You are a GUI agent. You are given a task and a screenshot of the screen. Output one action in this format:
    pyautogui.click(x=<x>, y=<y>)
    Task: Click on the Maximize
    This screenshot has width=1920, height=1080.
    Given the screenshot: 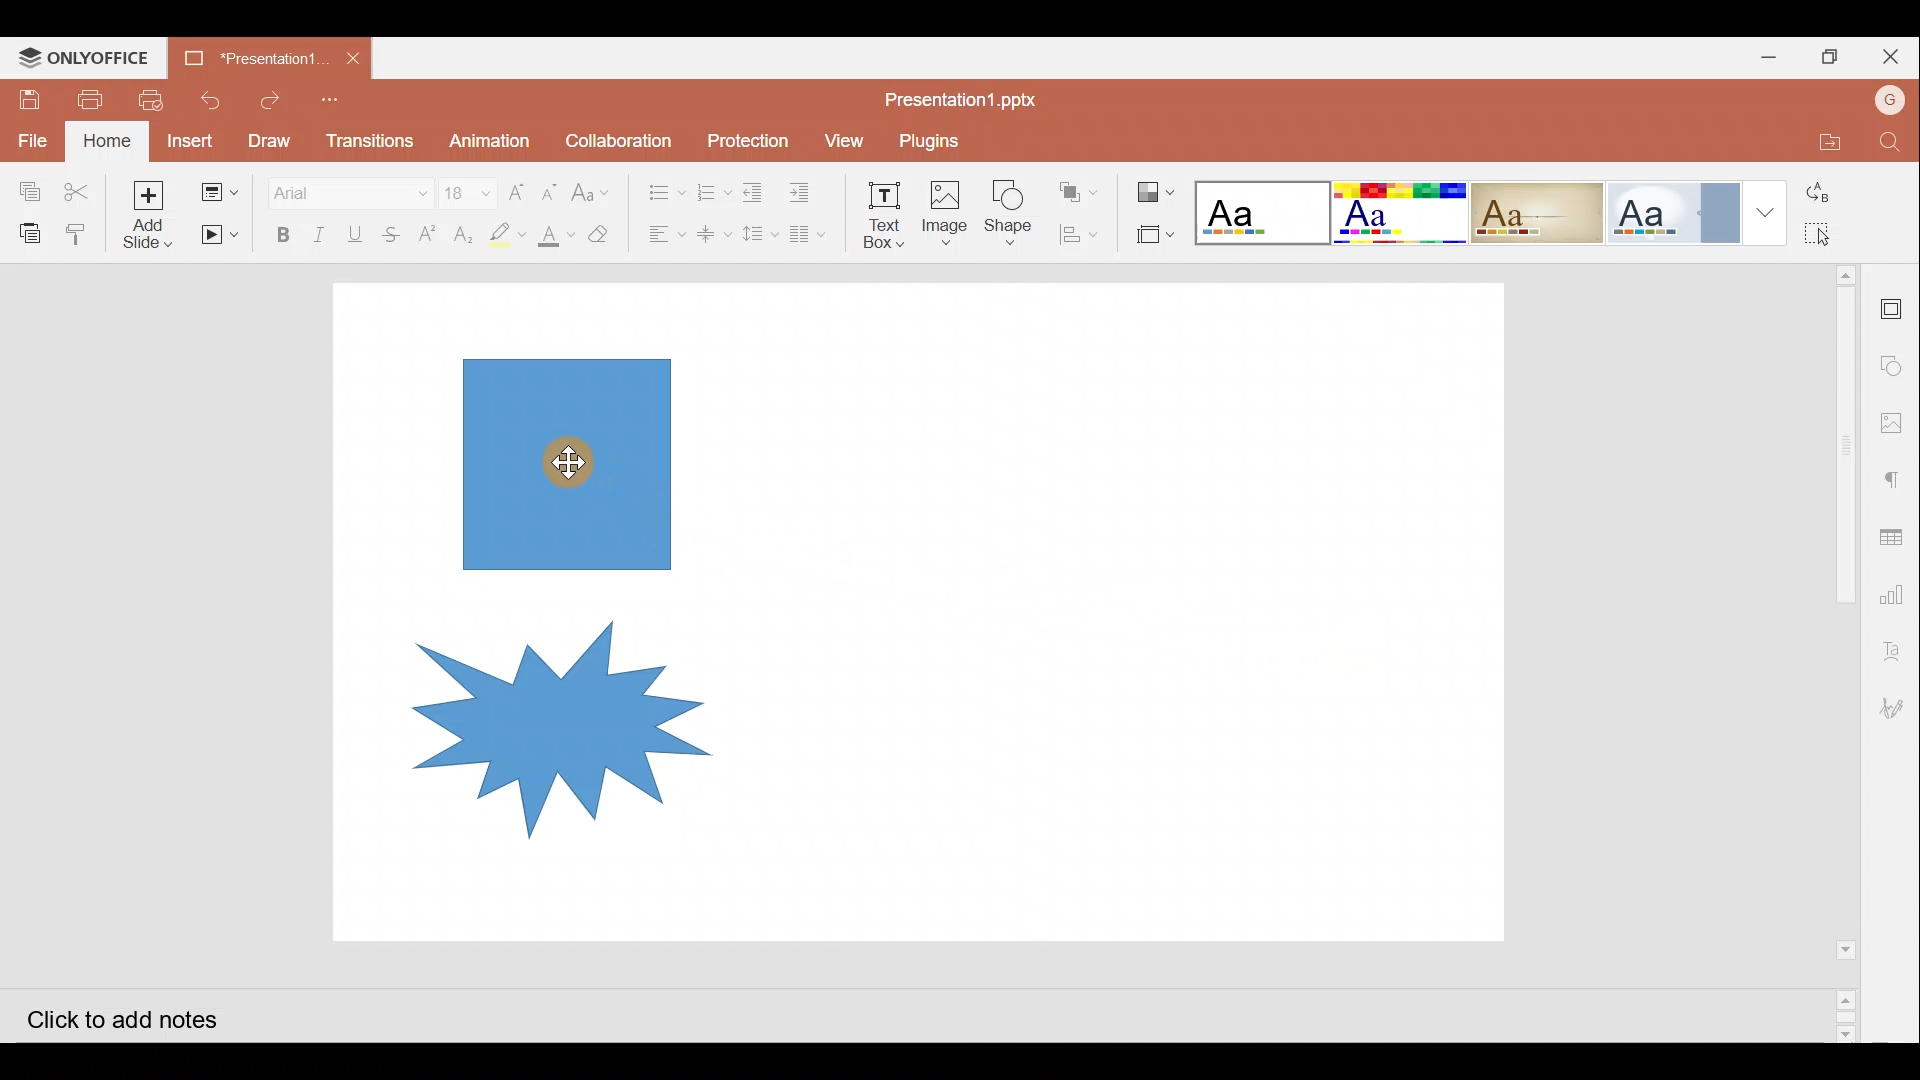 What is the action you would take?
    pyautogui.click(x=1832, y=55)
    